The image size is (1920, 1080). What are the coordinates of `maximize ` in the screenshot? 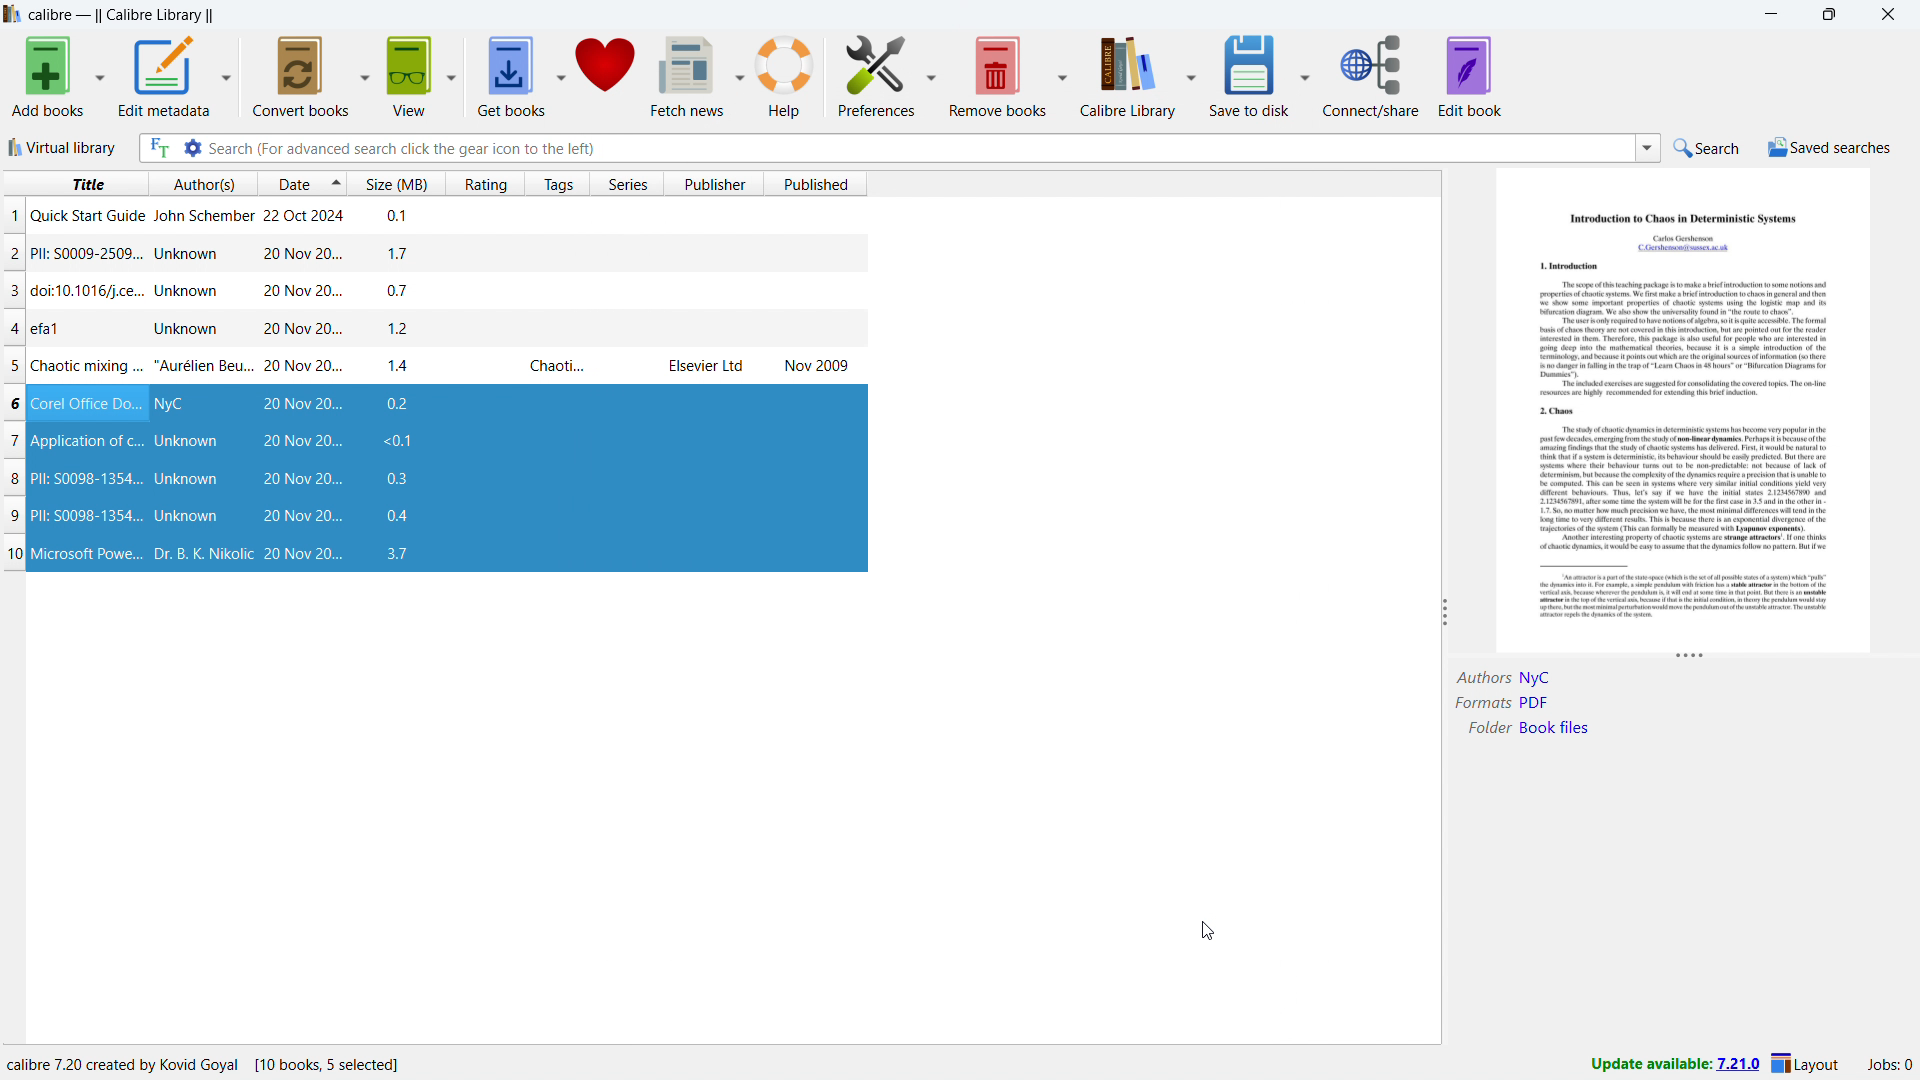 It's located at (1829, 14).